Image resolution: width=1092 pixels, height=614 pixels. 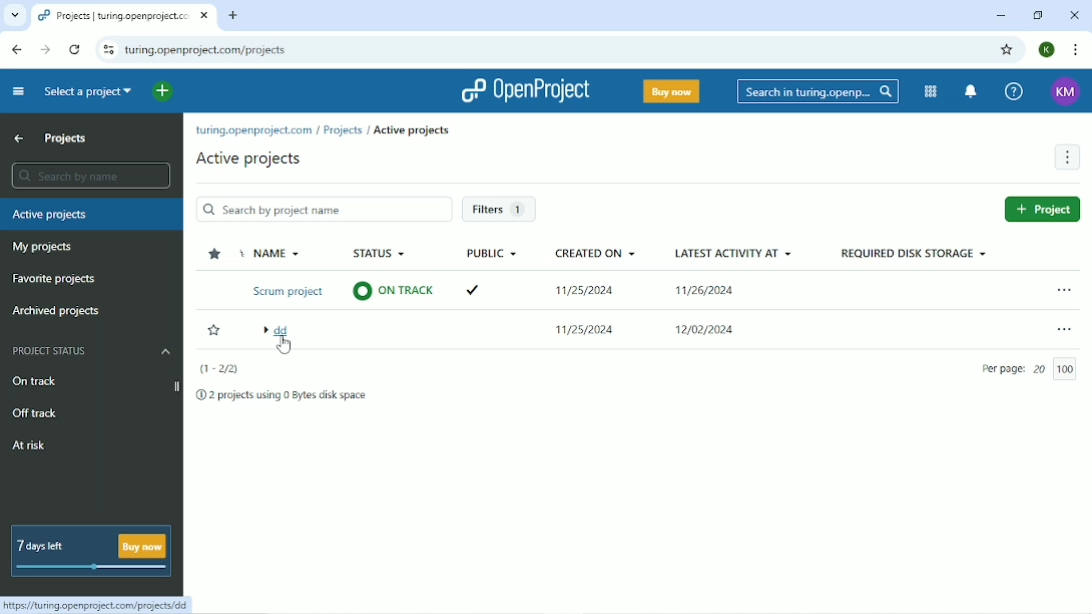 What do you see at coordinates (64, 140) in the screenshot?
I see `Projects` at bounding box center [64, 140].